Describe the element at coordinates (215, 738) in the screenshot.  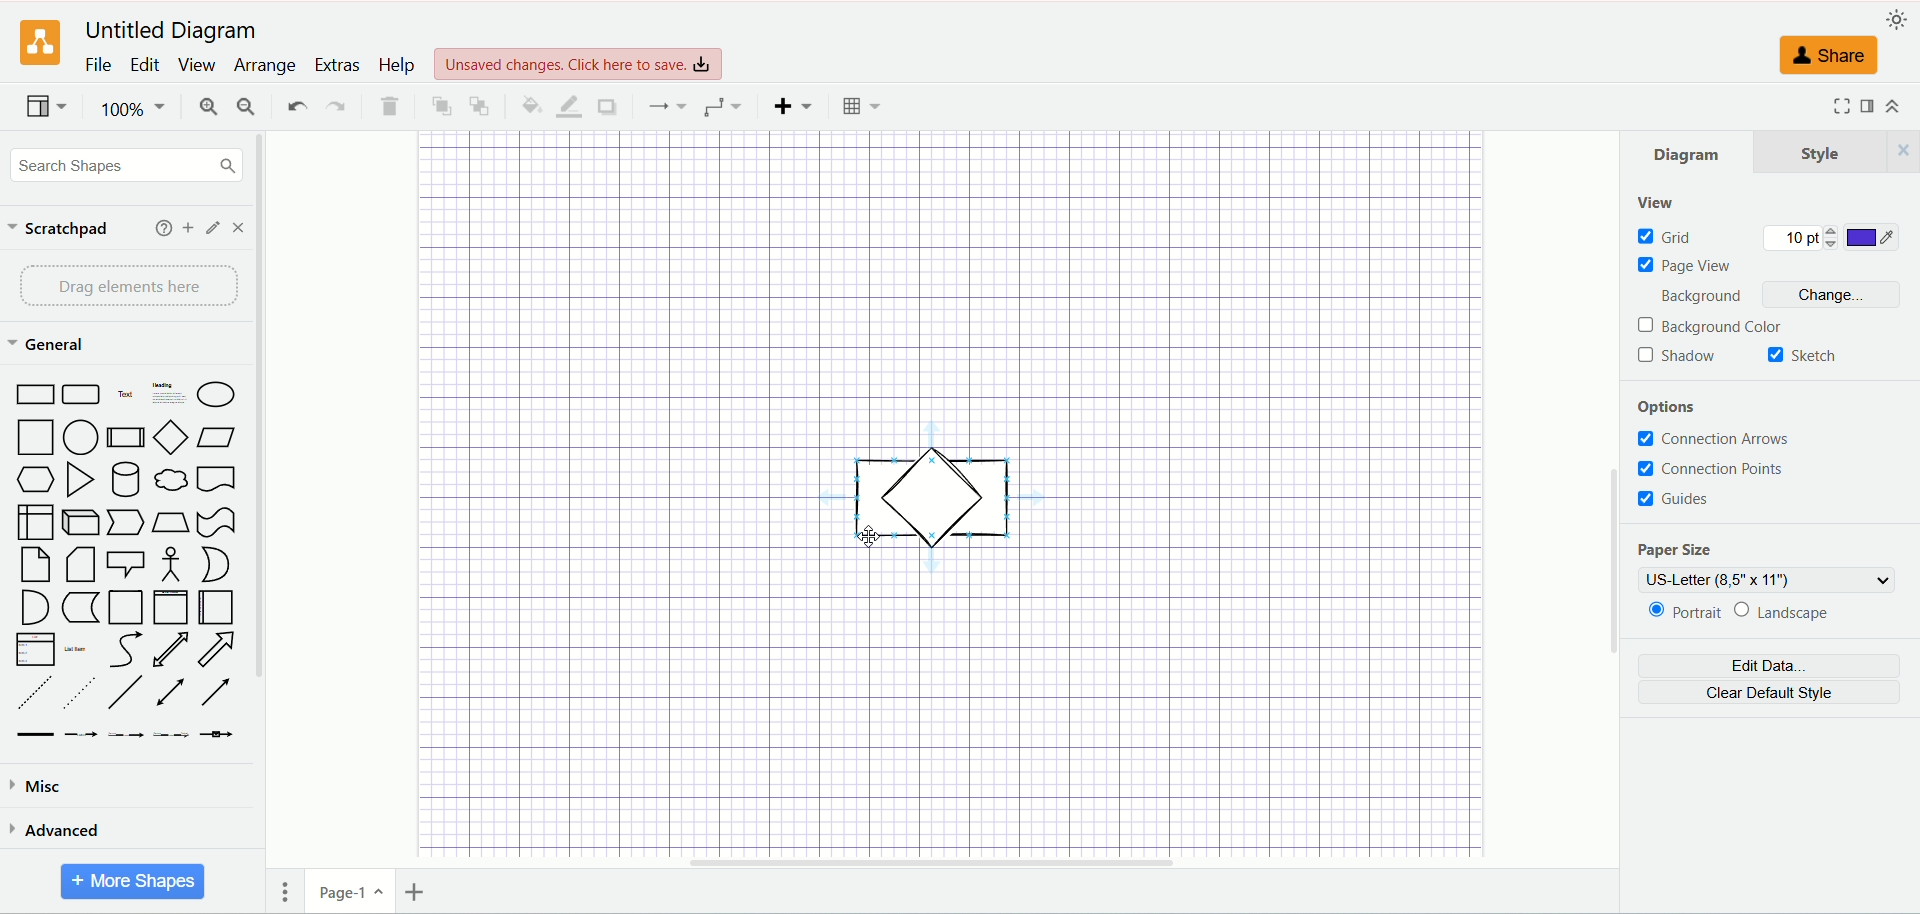
I see `Connector with symbol` at that location.